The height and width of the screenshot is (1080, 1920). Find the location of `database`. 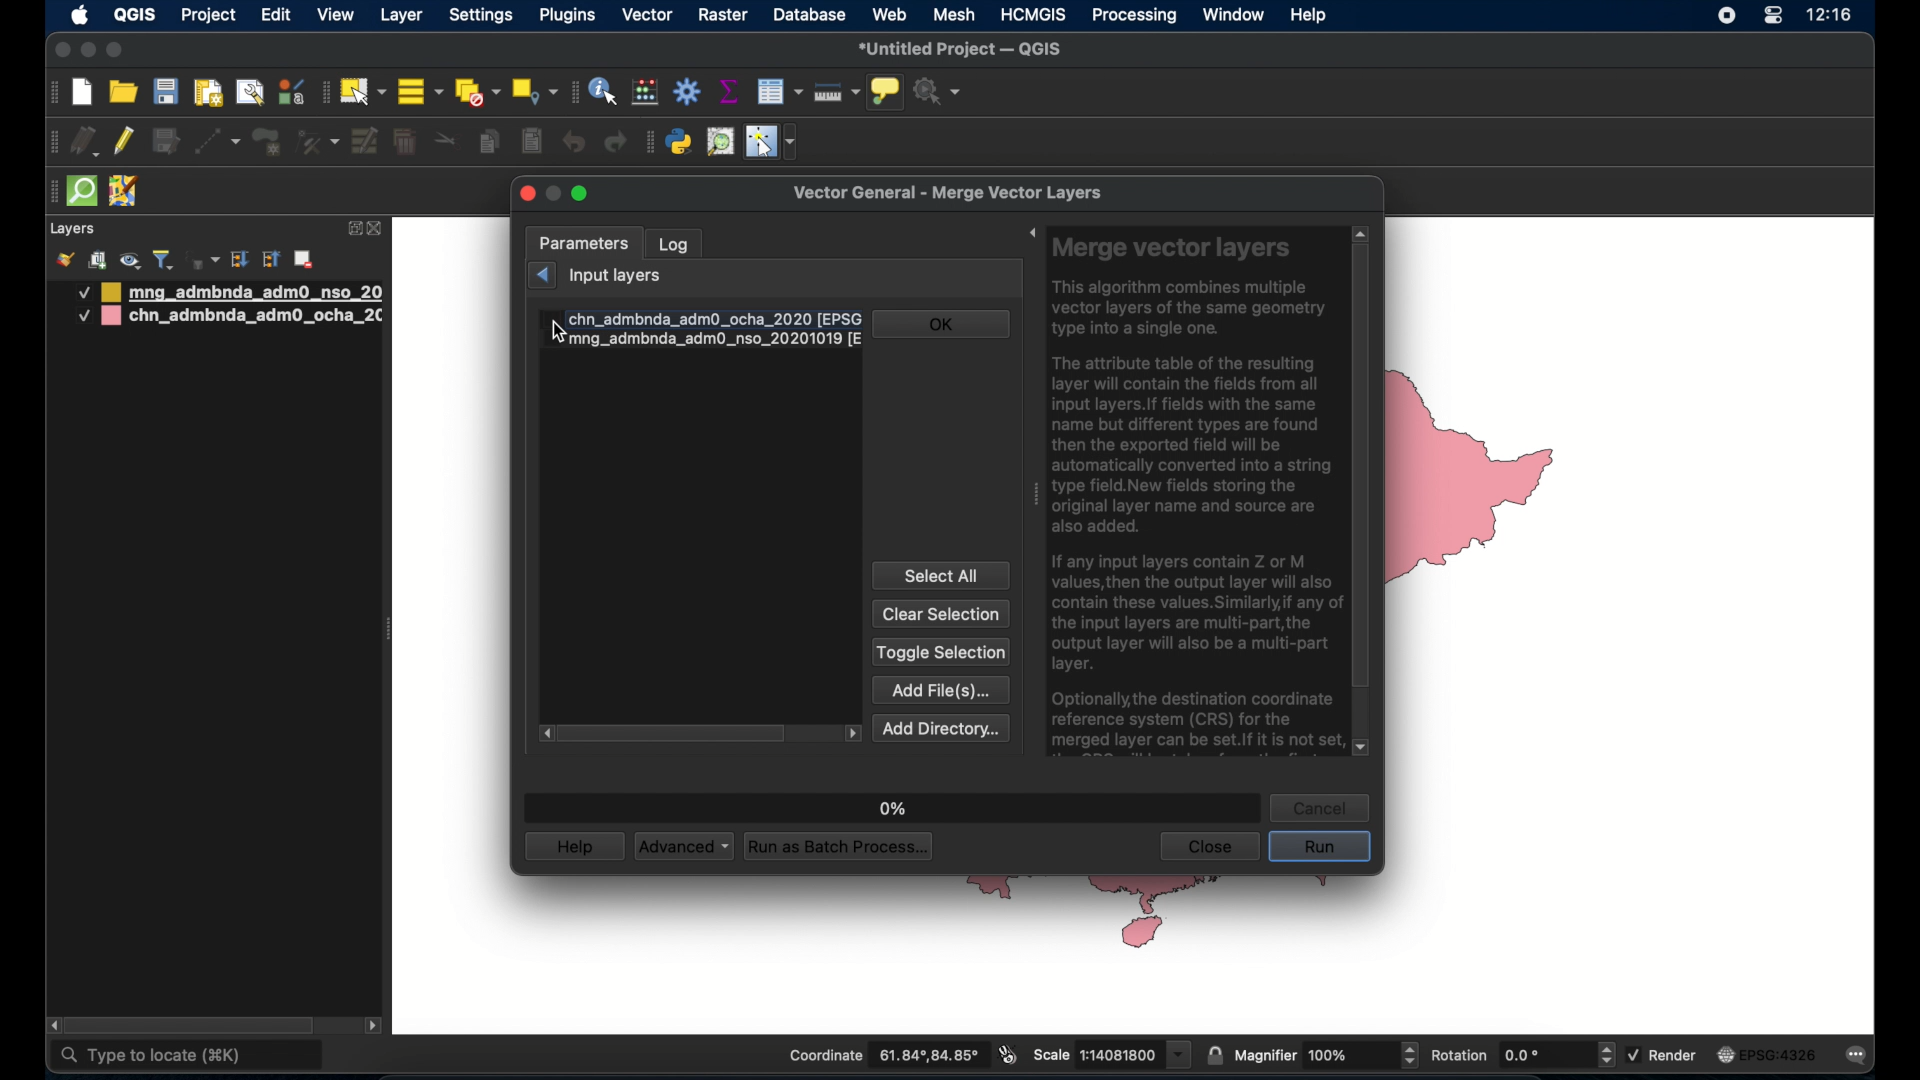

database is located at coordinates (810, 16).